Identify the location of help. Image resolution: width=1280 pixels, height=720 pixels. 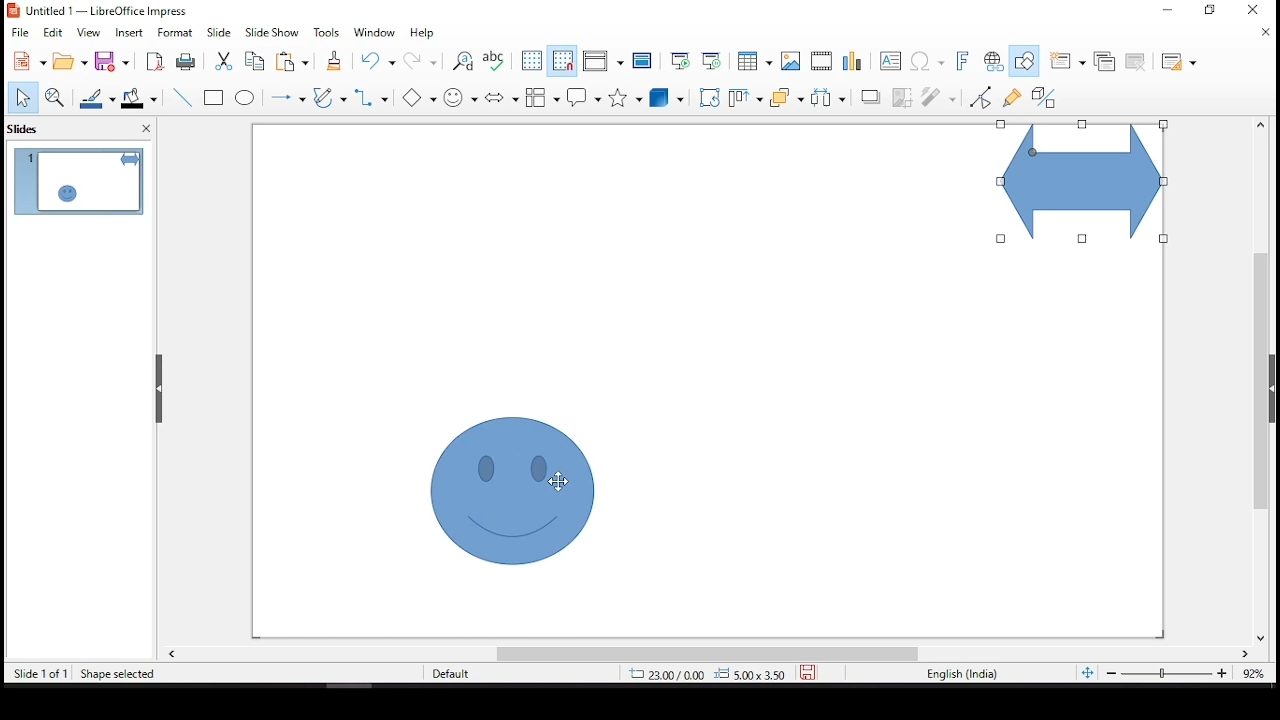
(423, 34).